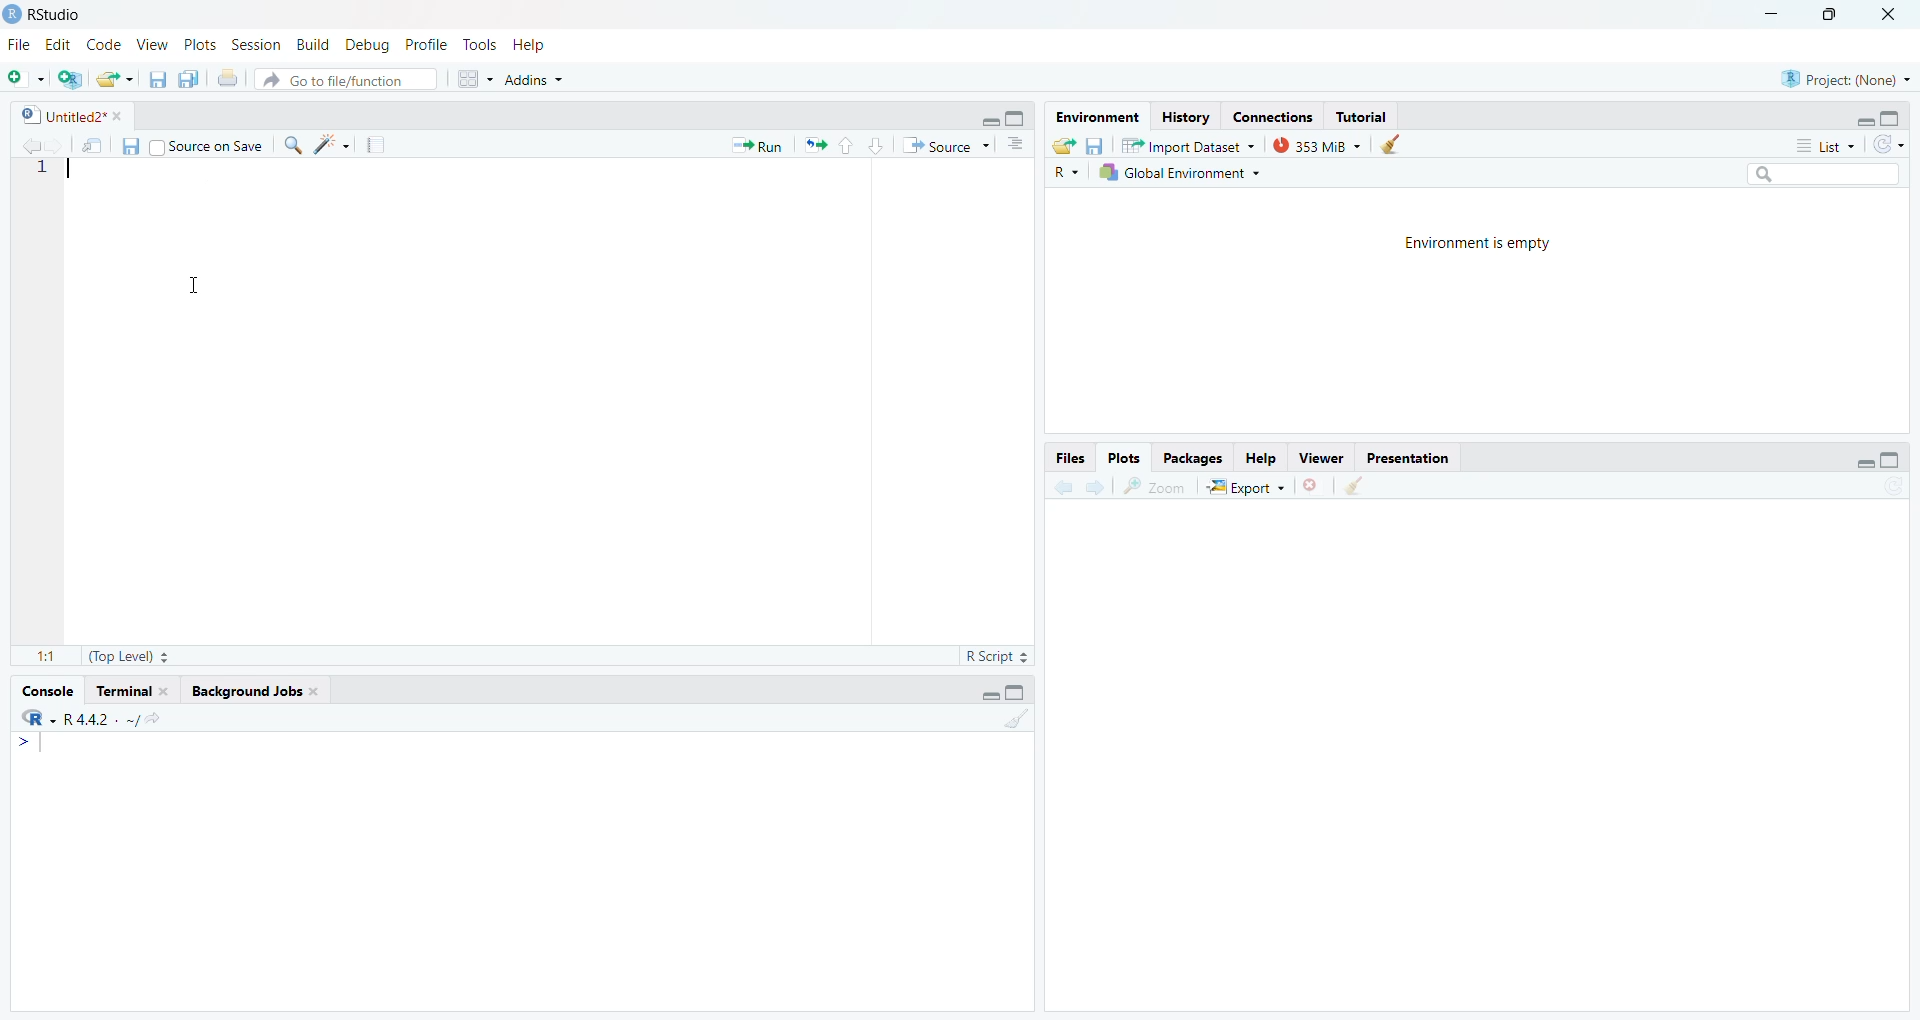 The width and height of the screenshot is (1920, 1020). What do you see at coordinates (49, 174) in the screenshot?
I see `1` at bounding box center [49, 174].